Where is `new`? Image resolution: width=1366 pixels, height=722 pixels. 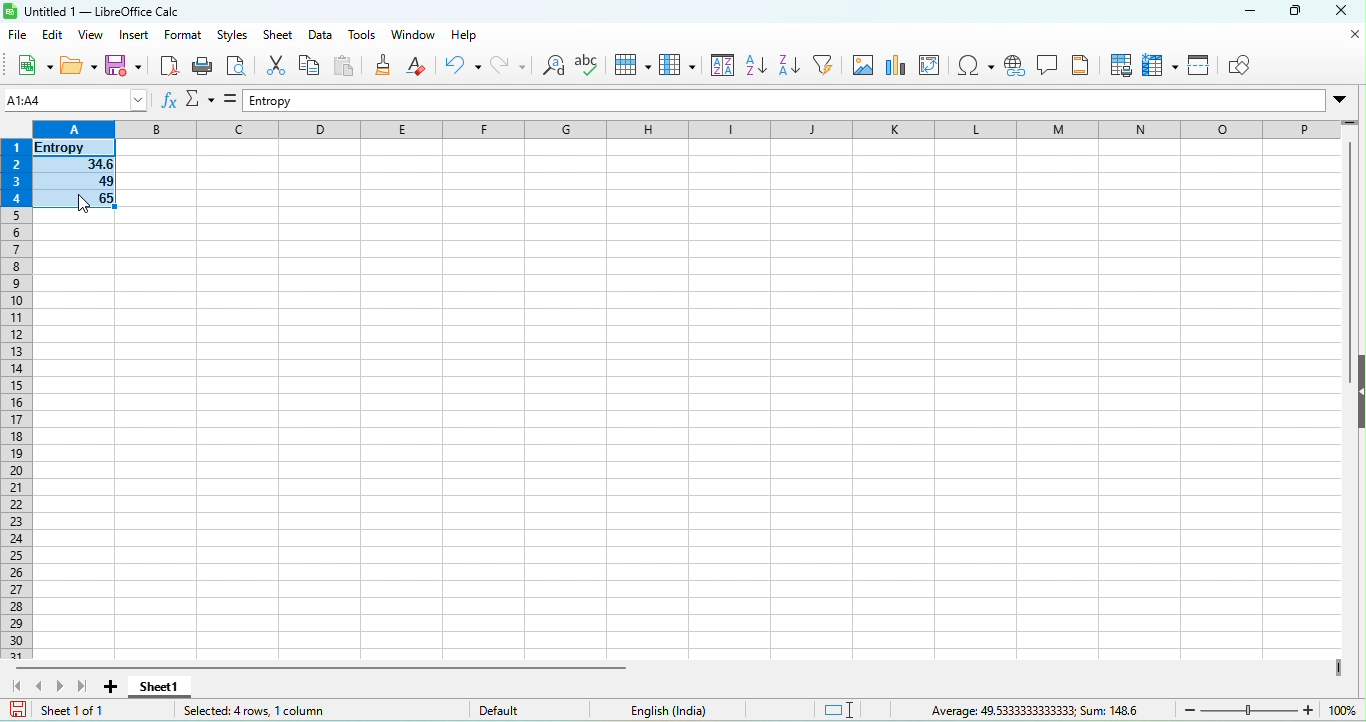 new is located at coordinates (28, 65).